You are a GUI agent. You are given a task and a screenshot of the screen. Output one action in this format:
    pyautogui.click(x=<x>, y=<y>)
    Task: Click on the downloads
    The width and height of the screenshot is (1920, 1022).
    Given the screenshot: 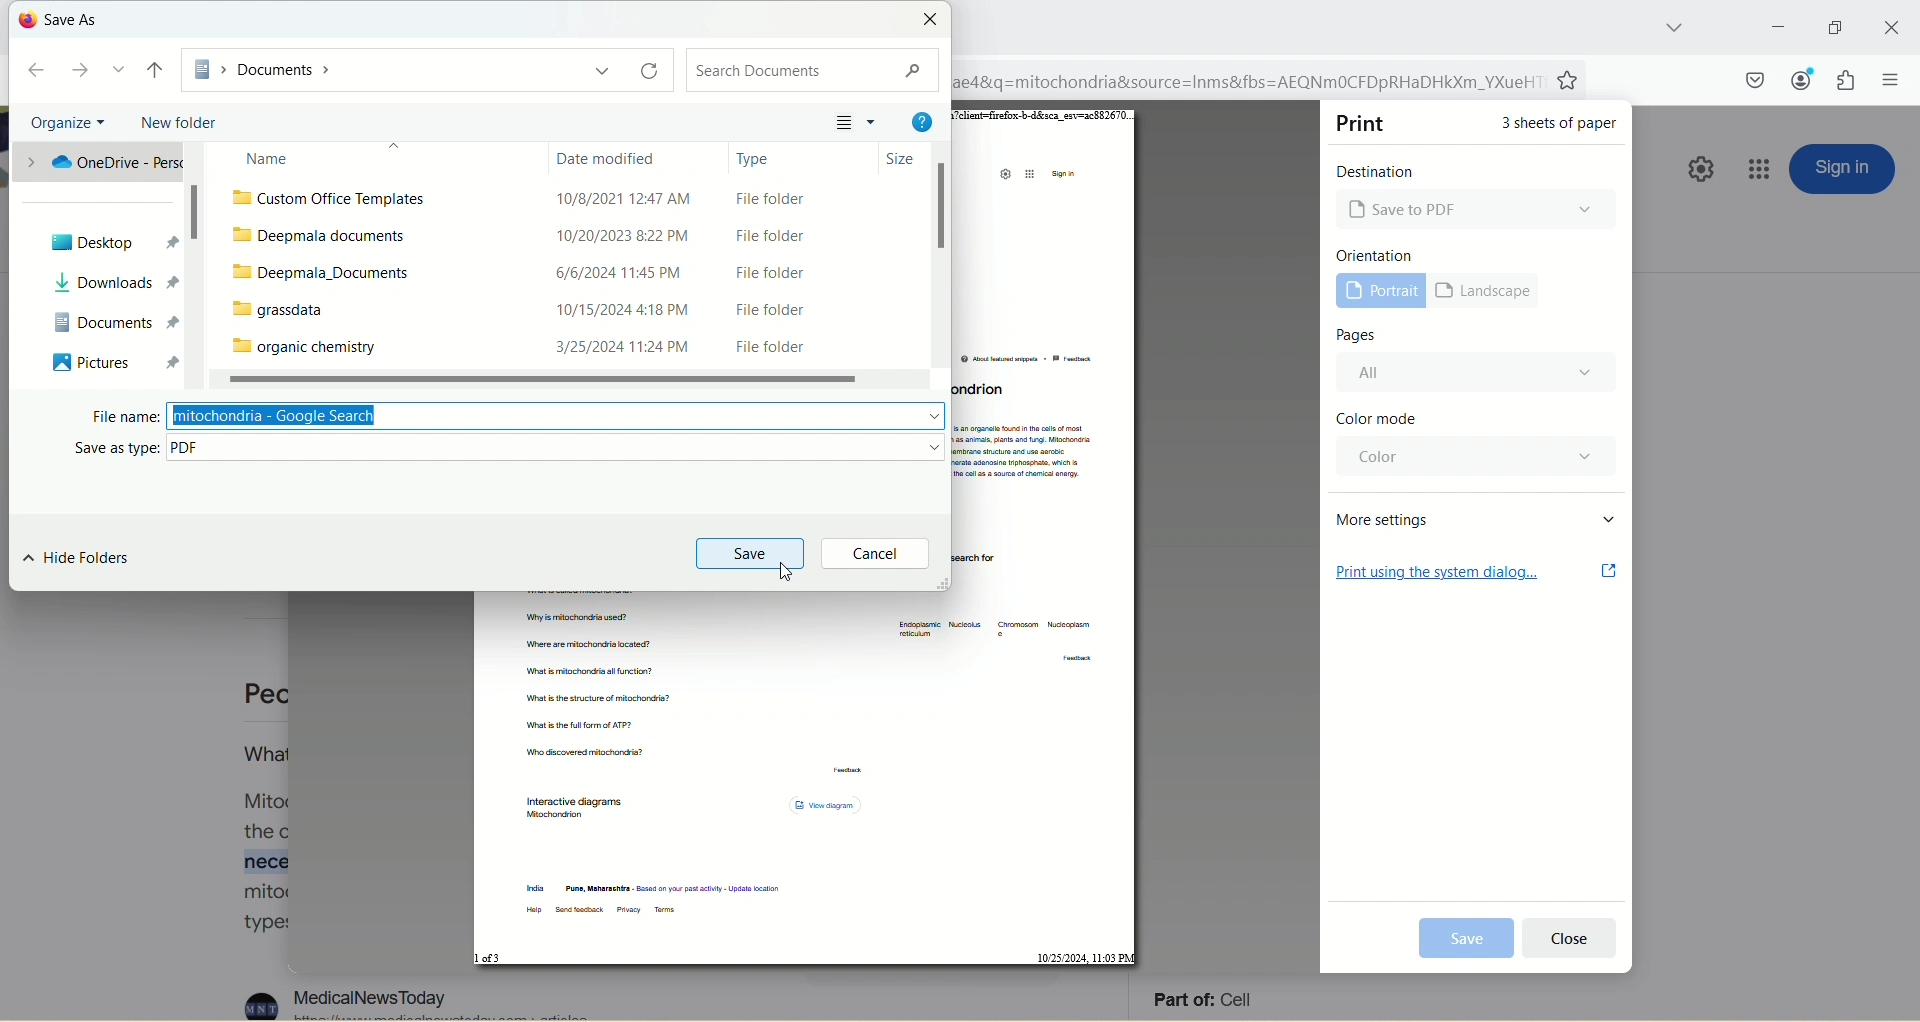 What is the action you would take?
    pyautogui.click(x=112, y=282)
    